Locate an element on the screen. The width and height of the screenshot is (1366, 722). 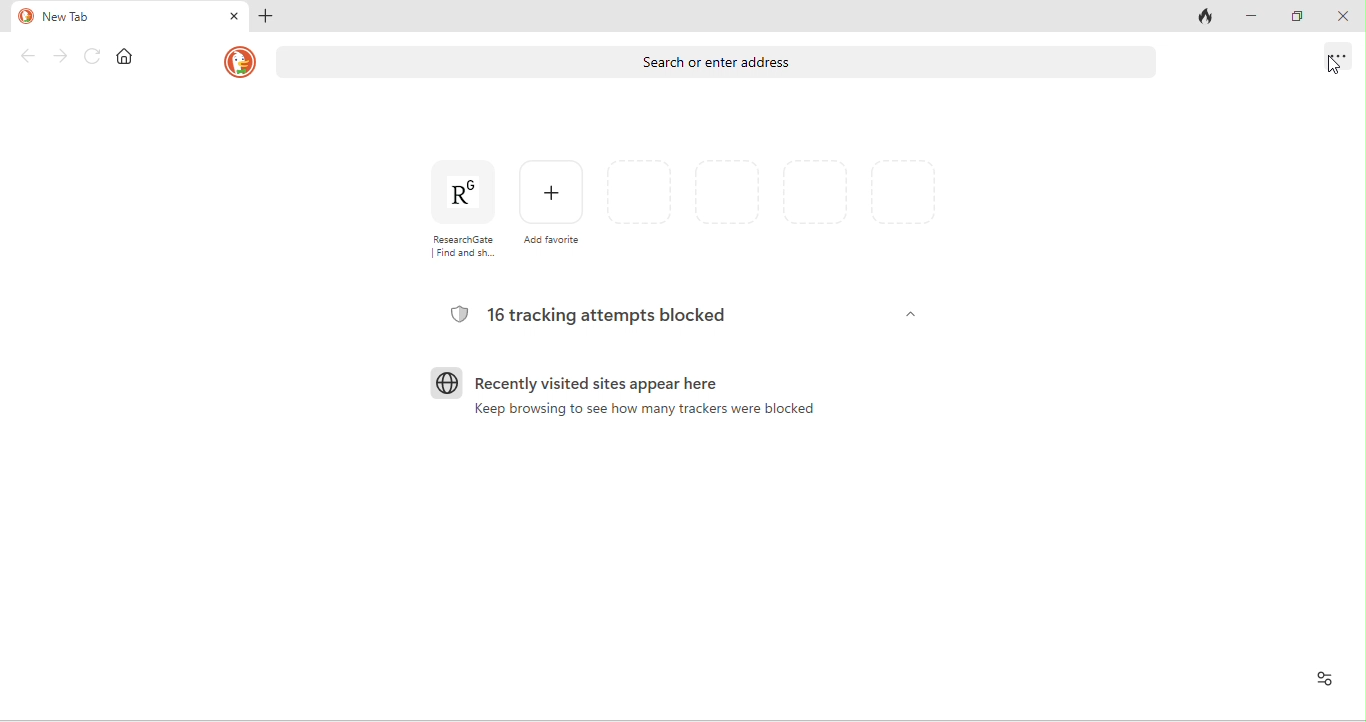
new tab is located at coordinates (113, 16).